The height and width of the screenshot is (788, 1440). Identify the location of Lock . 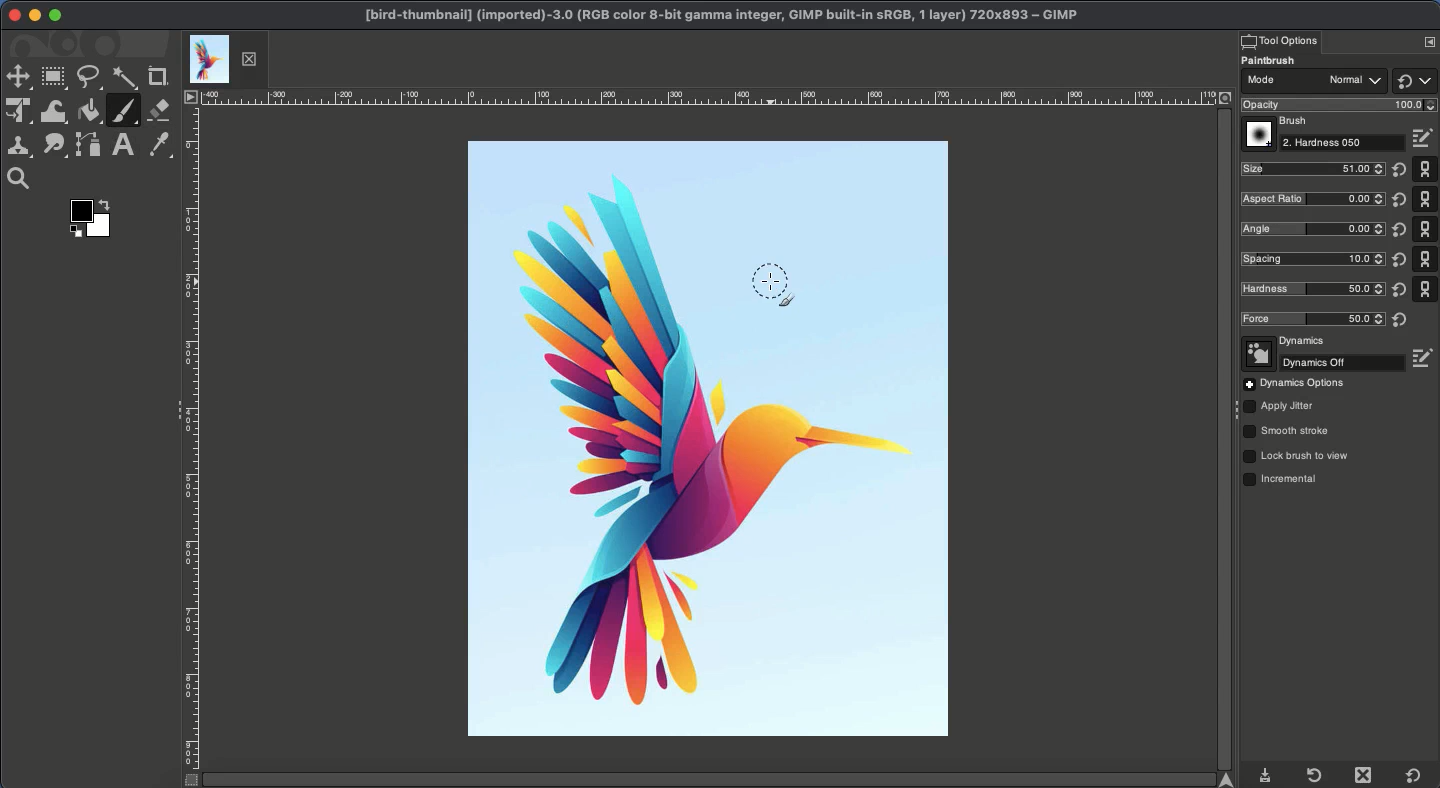
(1297, 456).